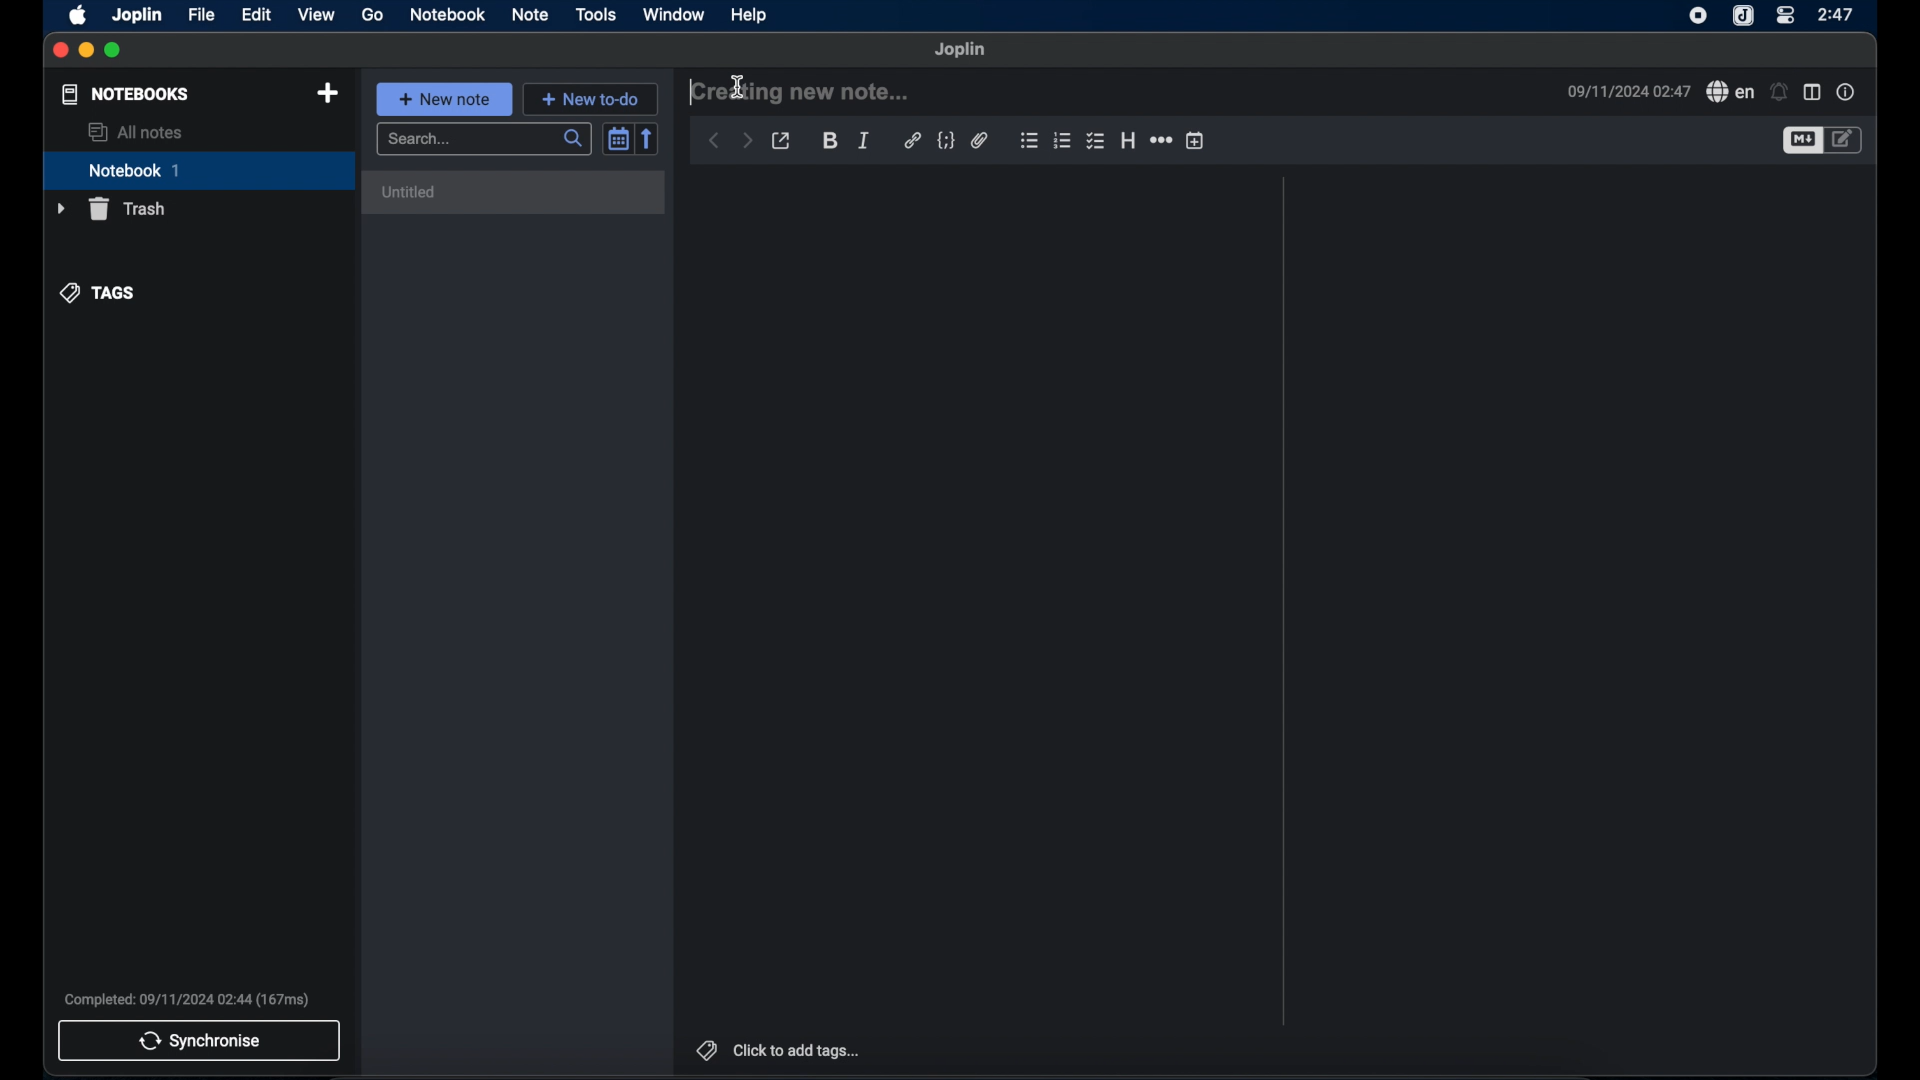 The width and height of the screenshot is (1920, 1080). I want to click on divider, so click(1284, 601).